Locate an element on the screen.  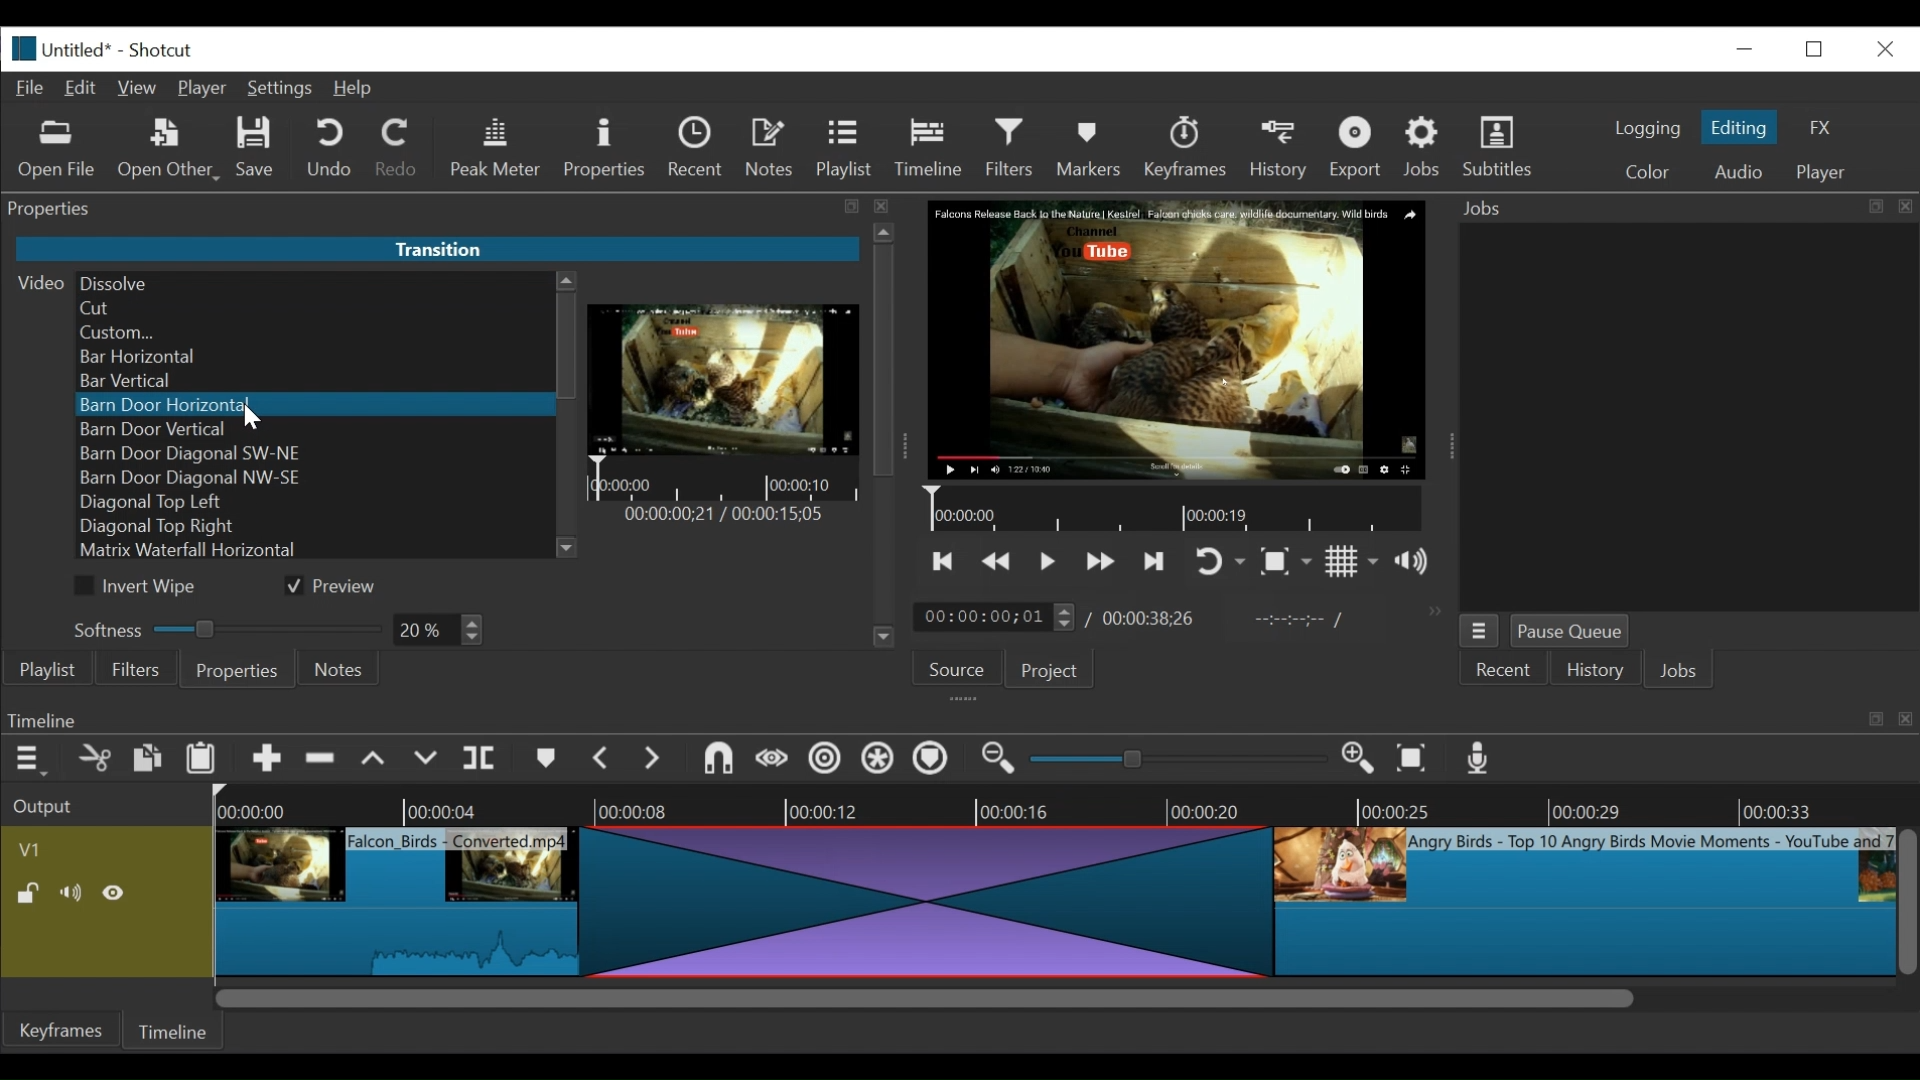
color is located at coordinates (1646, 174).